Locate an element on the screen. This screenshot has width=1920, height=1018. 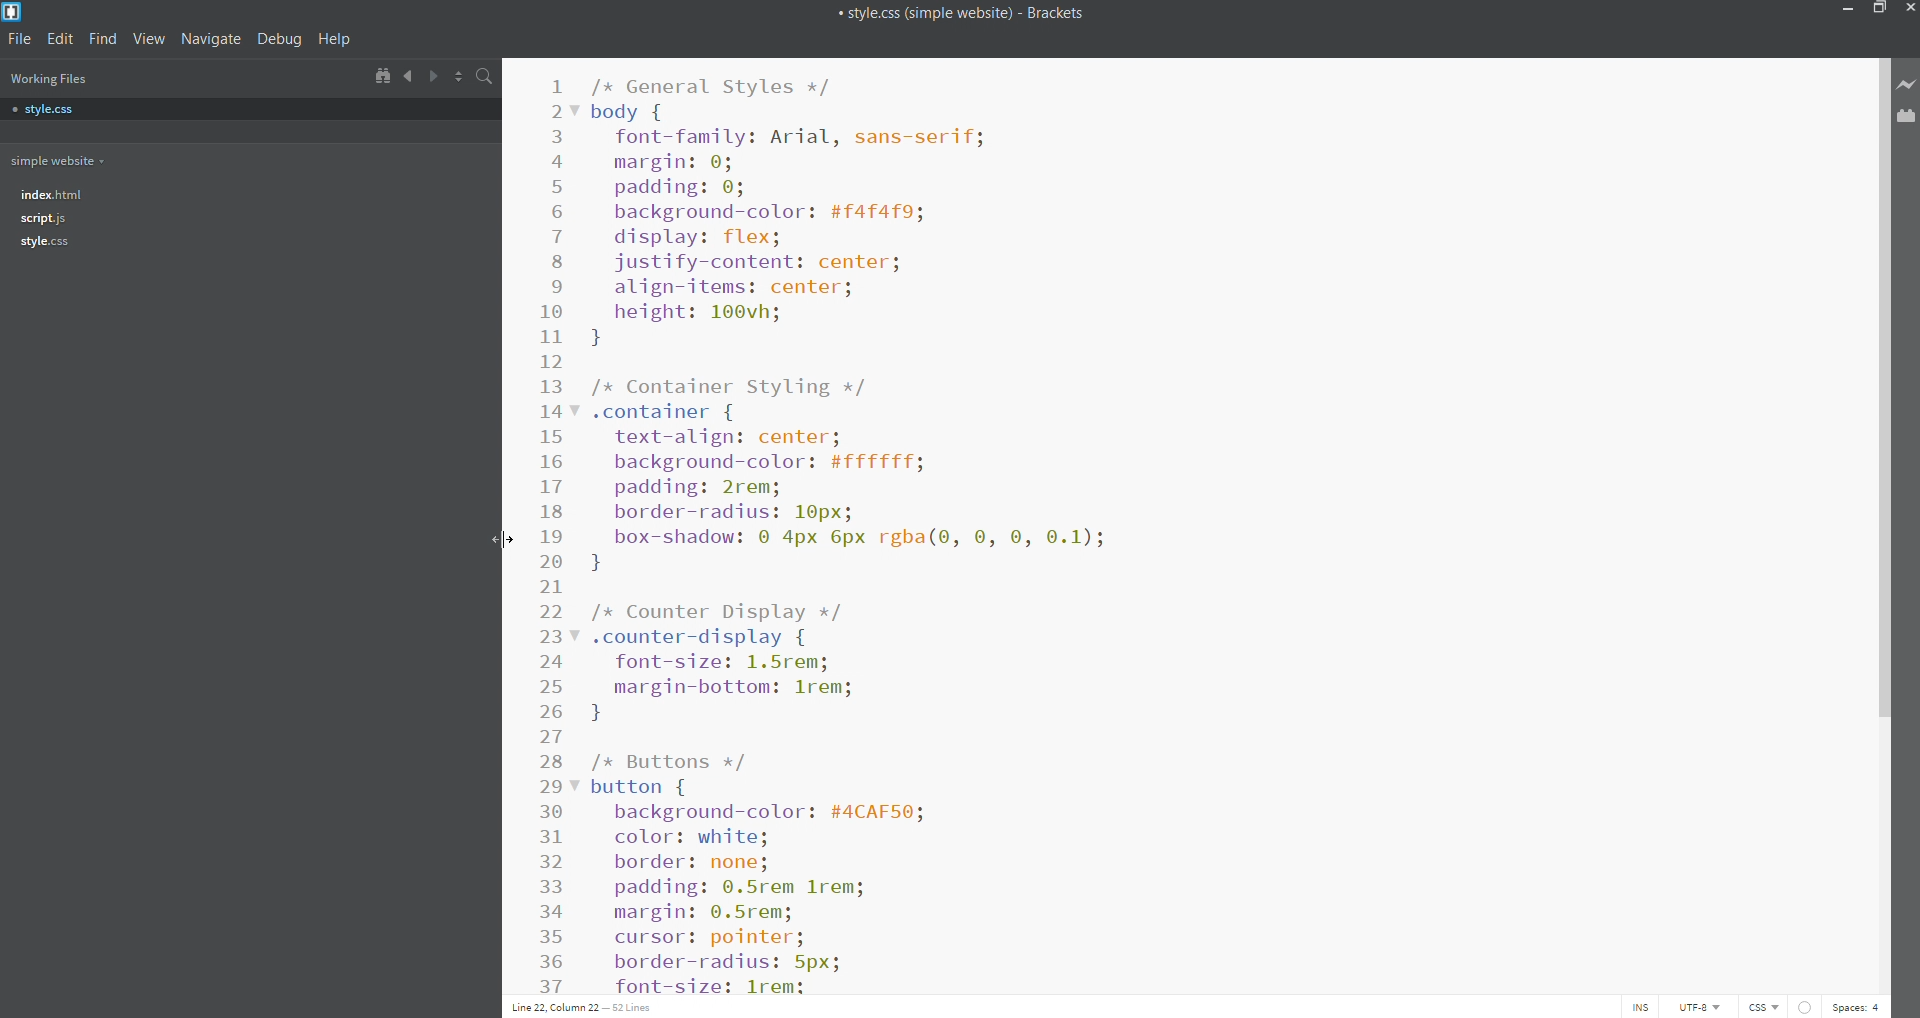
text cursor position is located at coordinates (580, 1007).